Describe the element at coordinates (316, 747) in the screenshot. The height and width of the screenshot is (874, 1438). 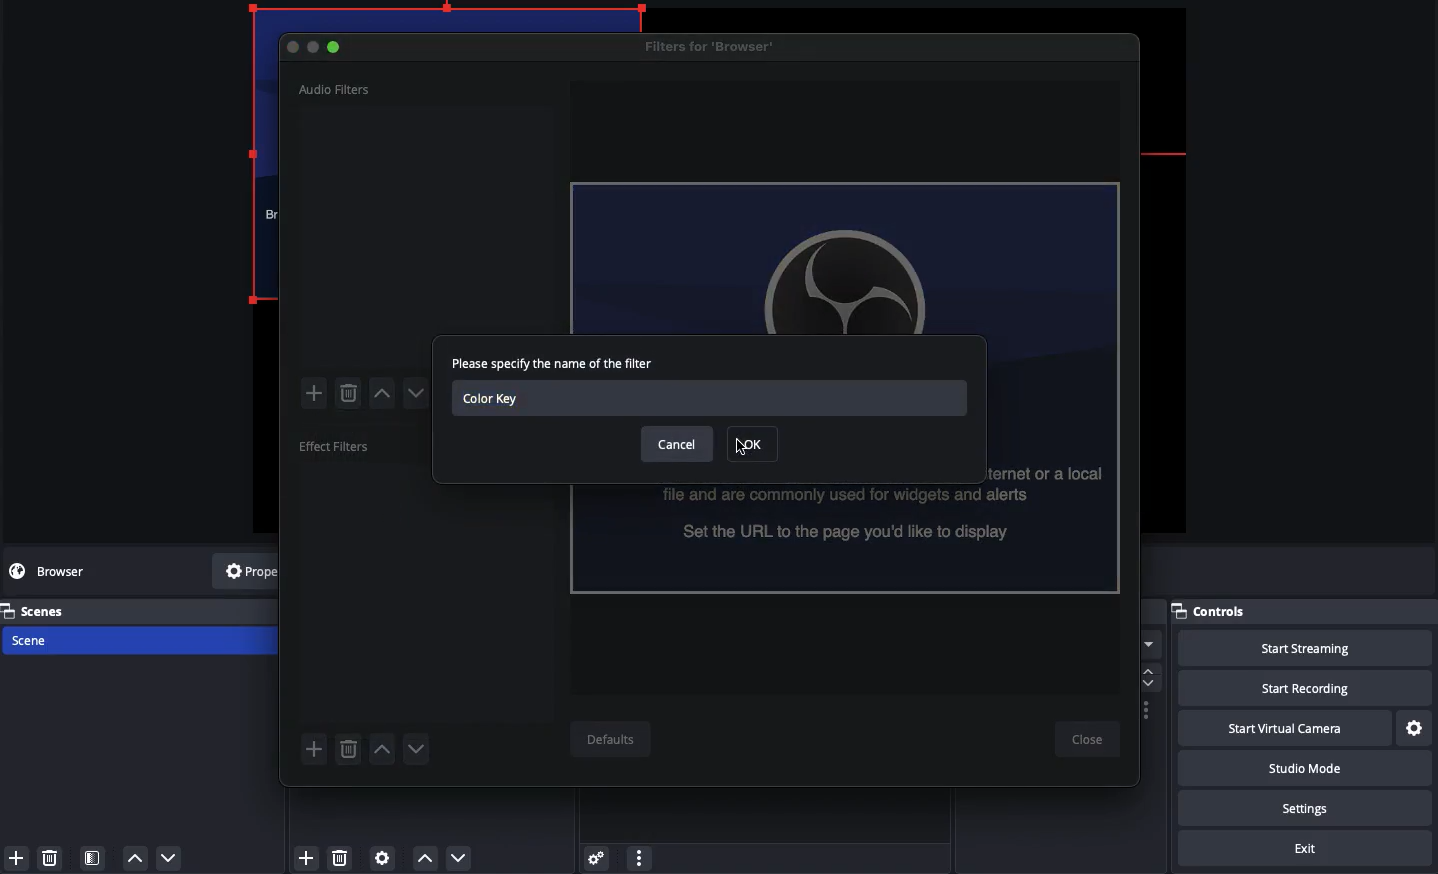
I see `Add` at that location.